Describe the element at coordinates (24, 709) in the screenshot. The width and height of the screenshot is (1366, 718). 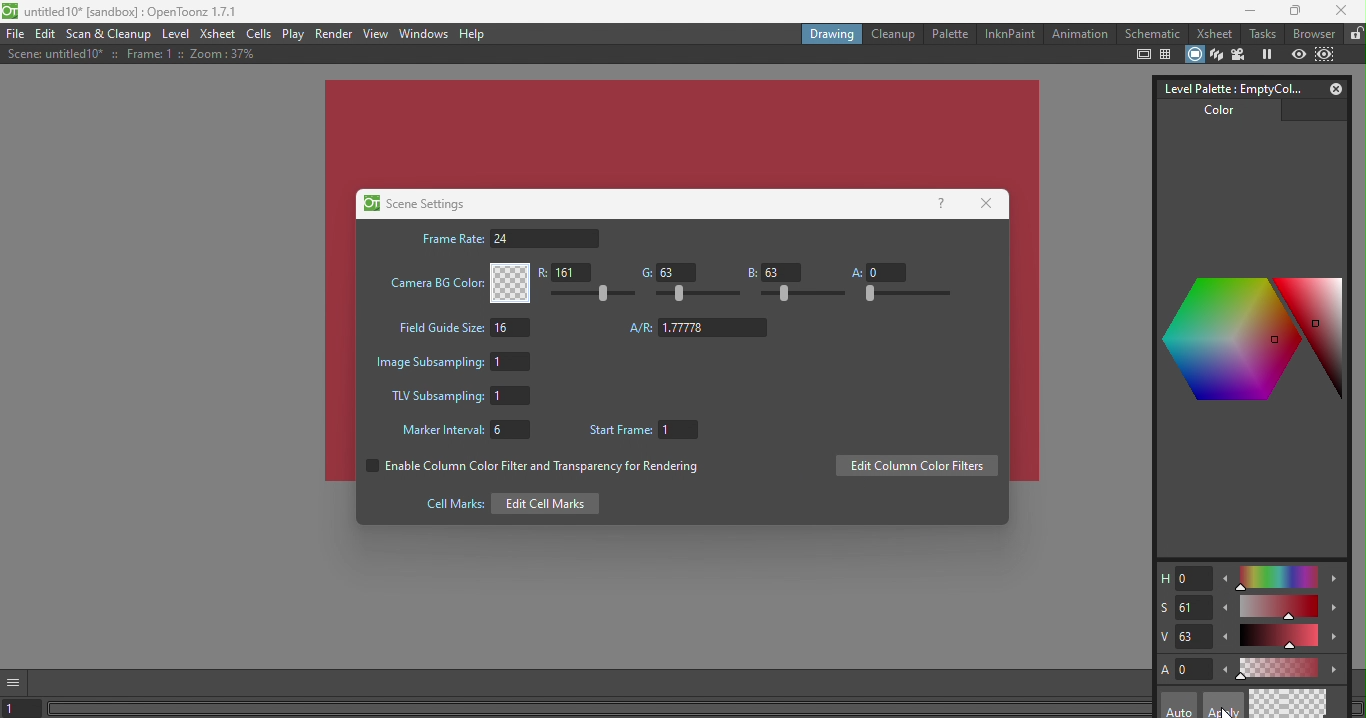
I see `set the current frame` at that location.